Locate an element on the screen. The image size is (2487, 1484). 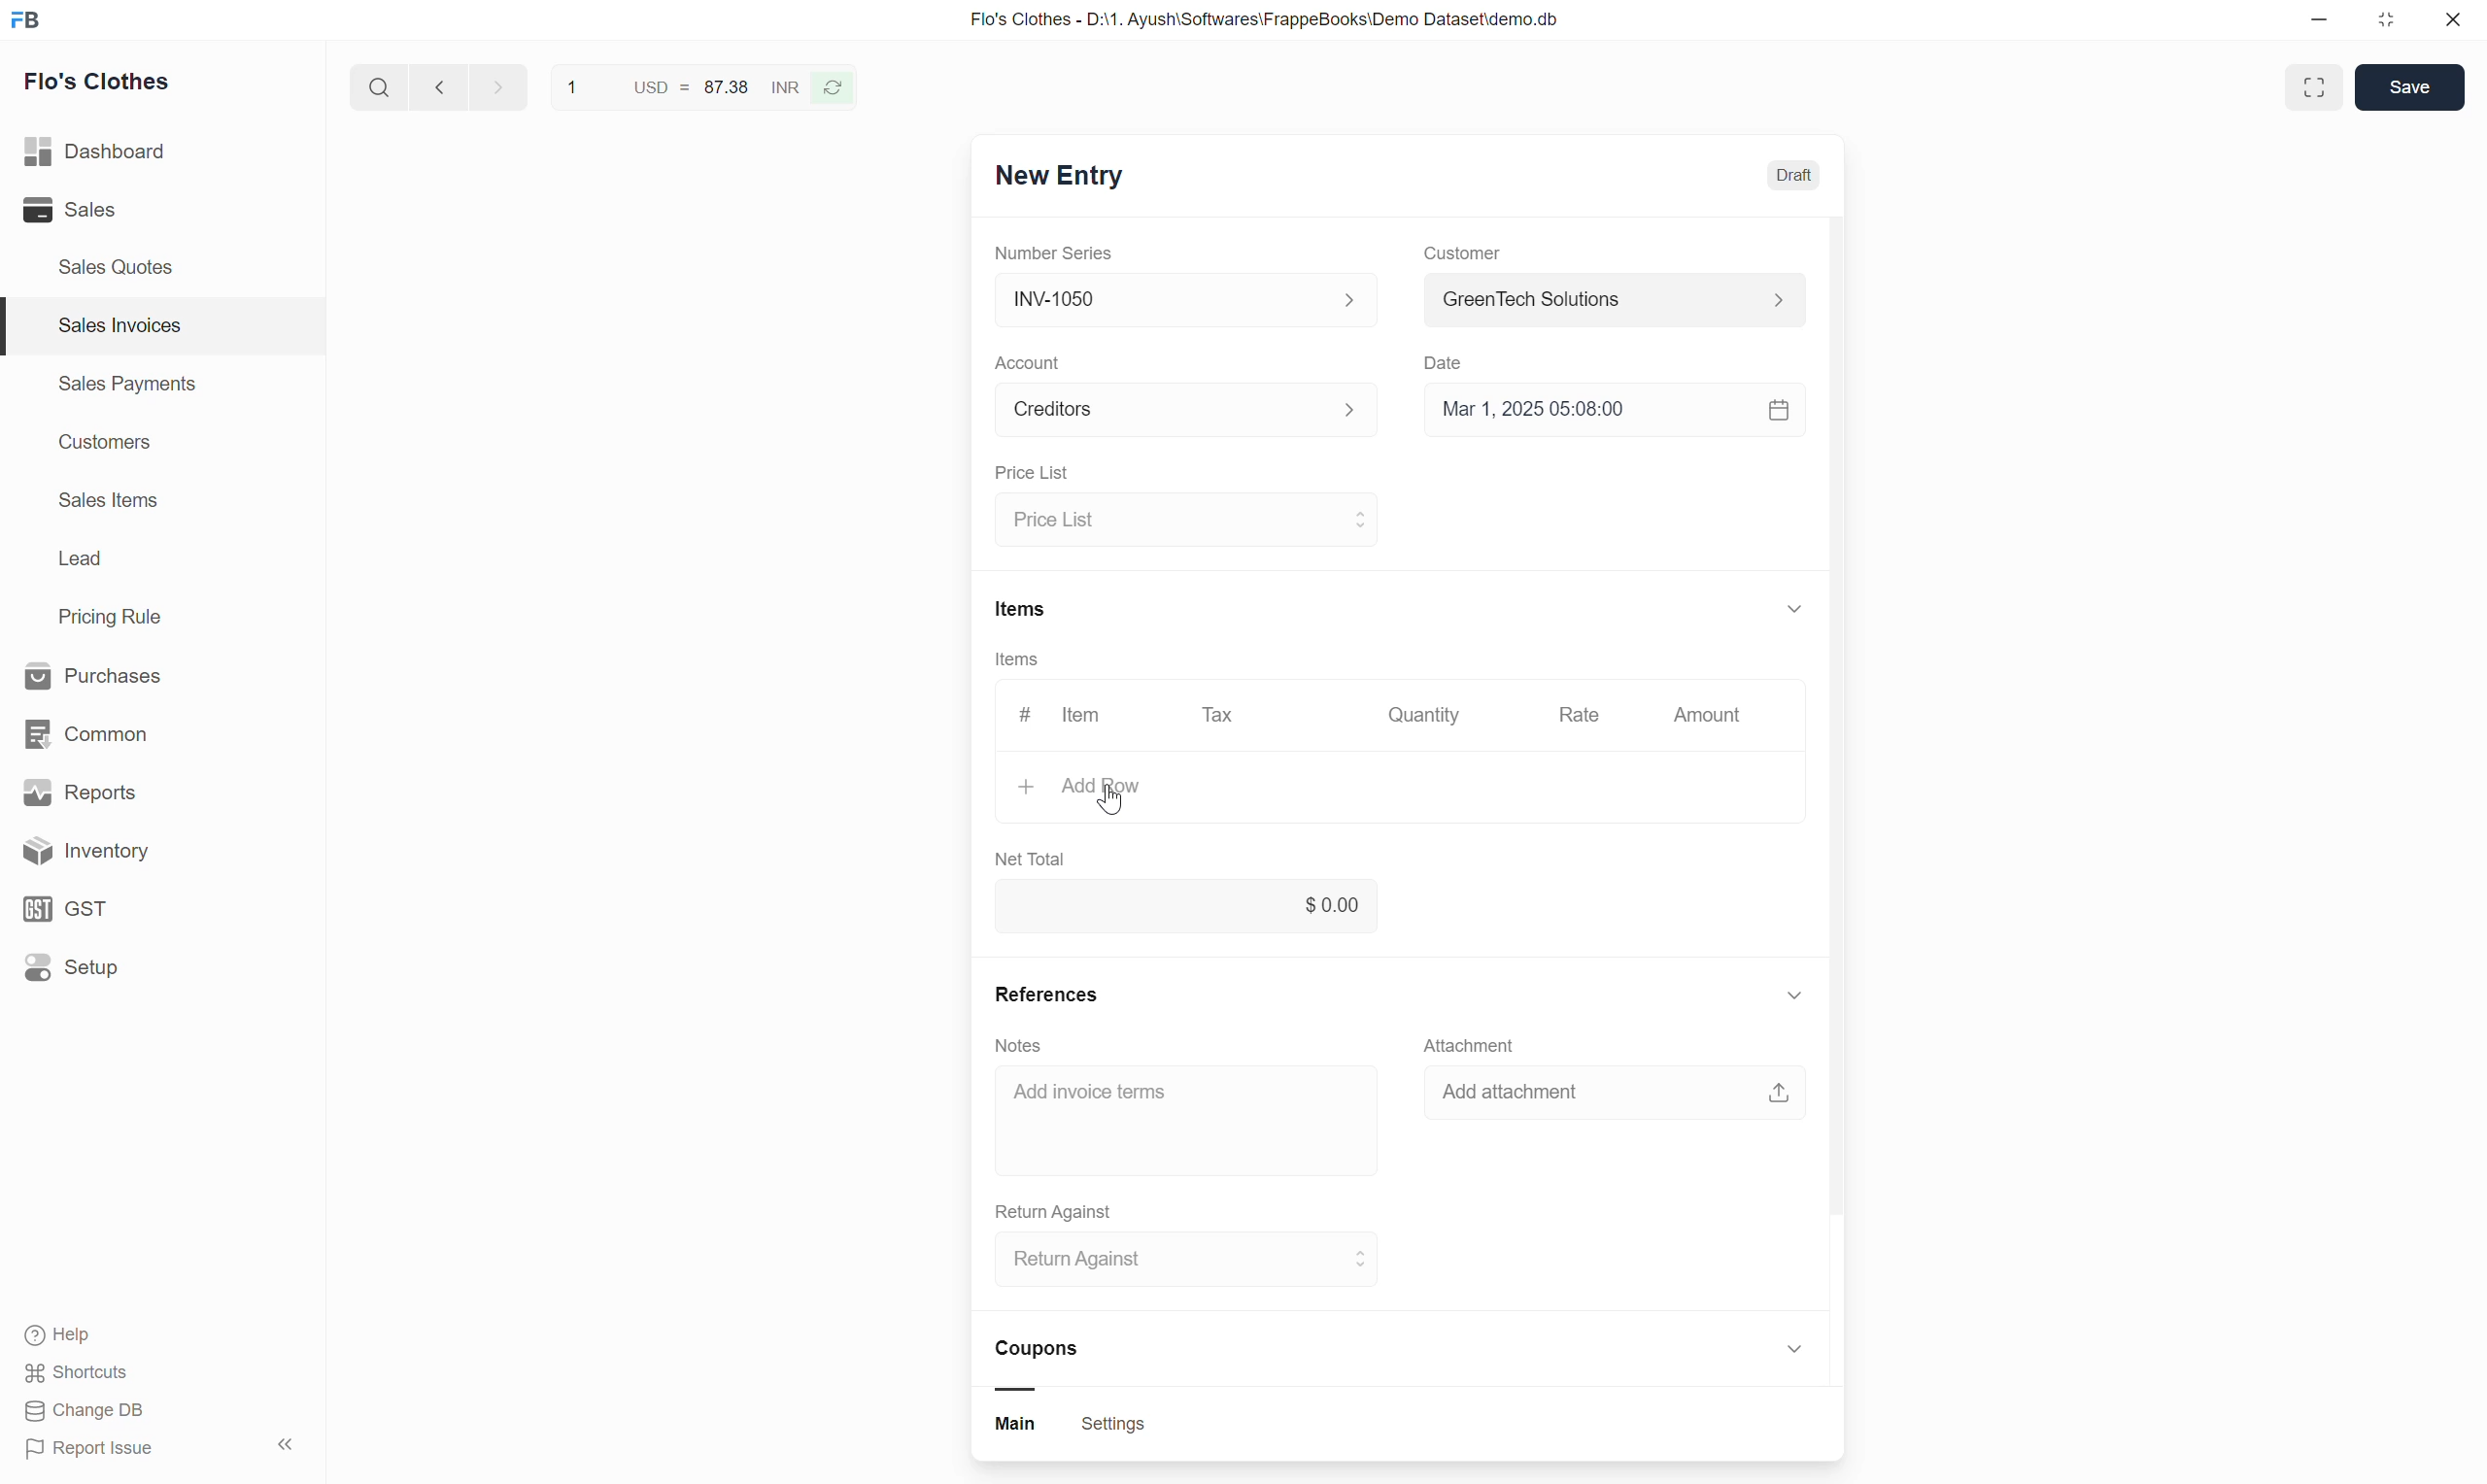
select price list  is located at coordinates (1185, 519).